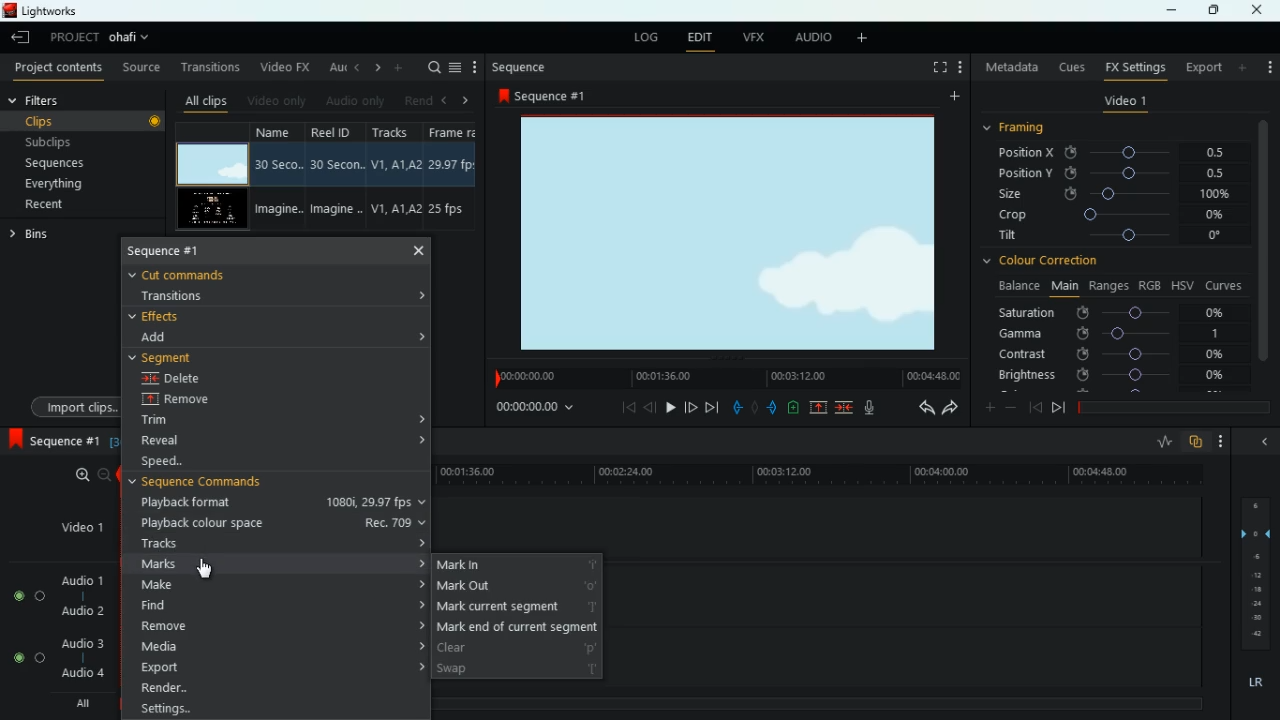  Describe the element at coordinates (339, 162) in the screenshot. I see `30 Secon..` at that location.